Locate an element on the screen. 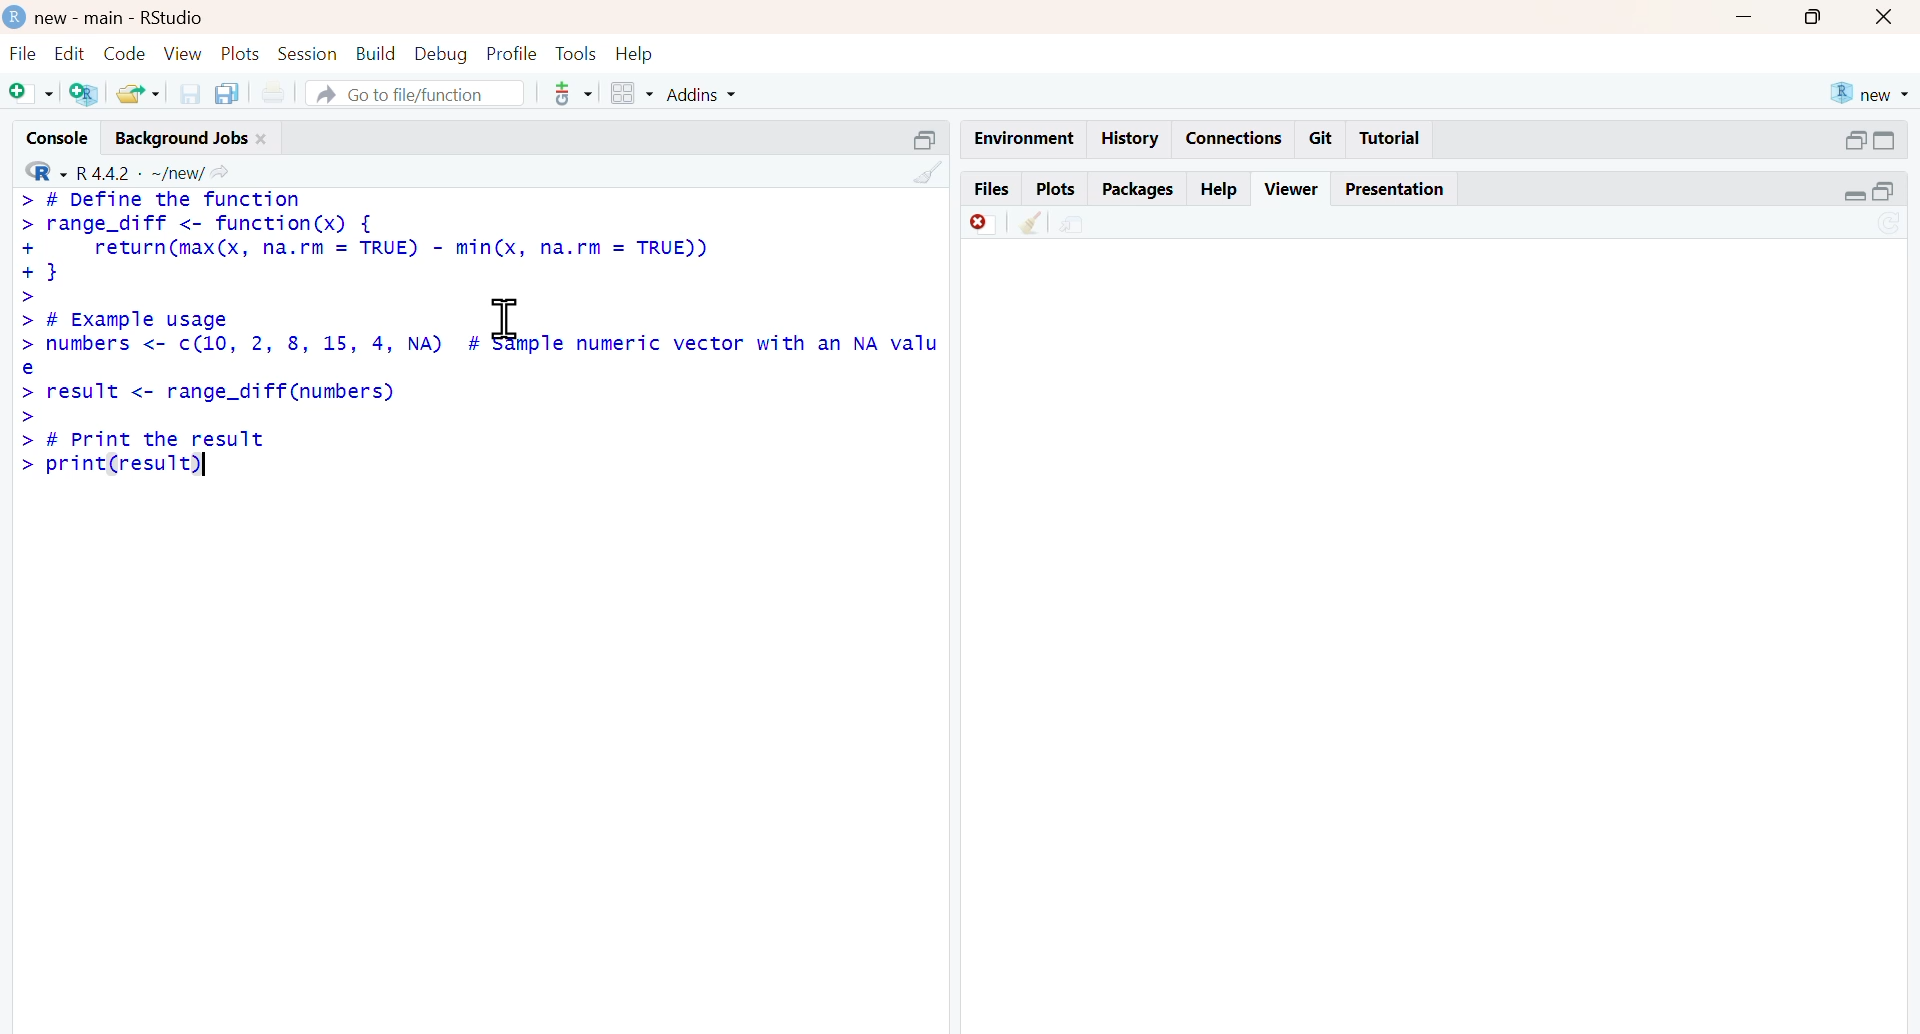 This screenshot has height=1034, width=1920. plots is located at coordinates (242, 55).